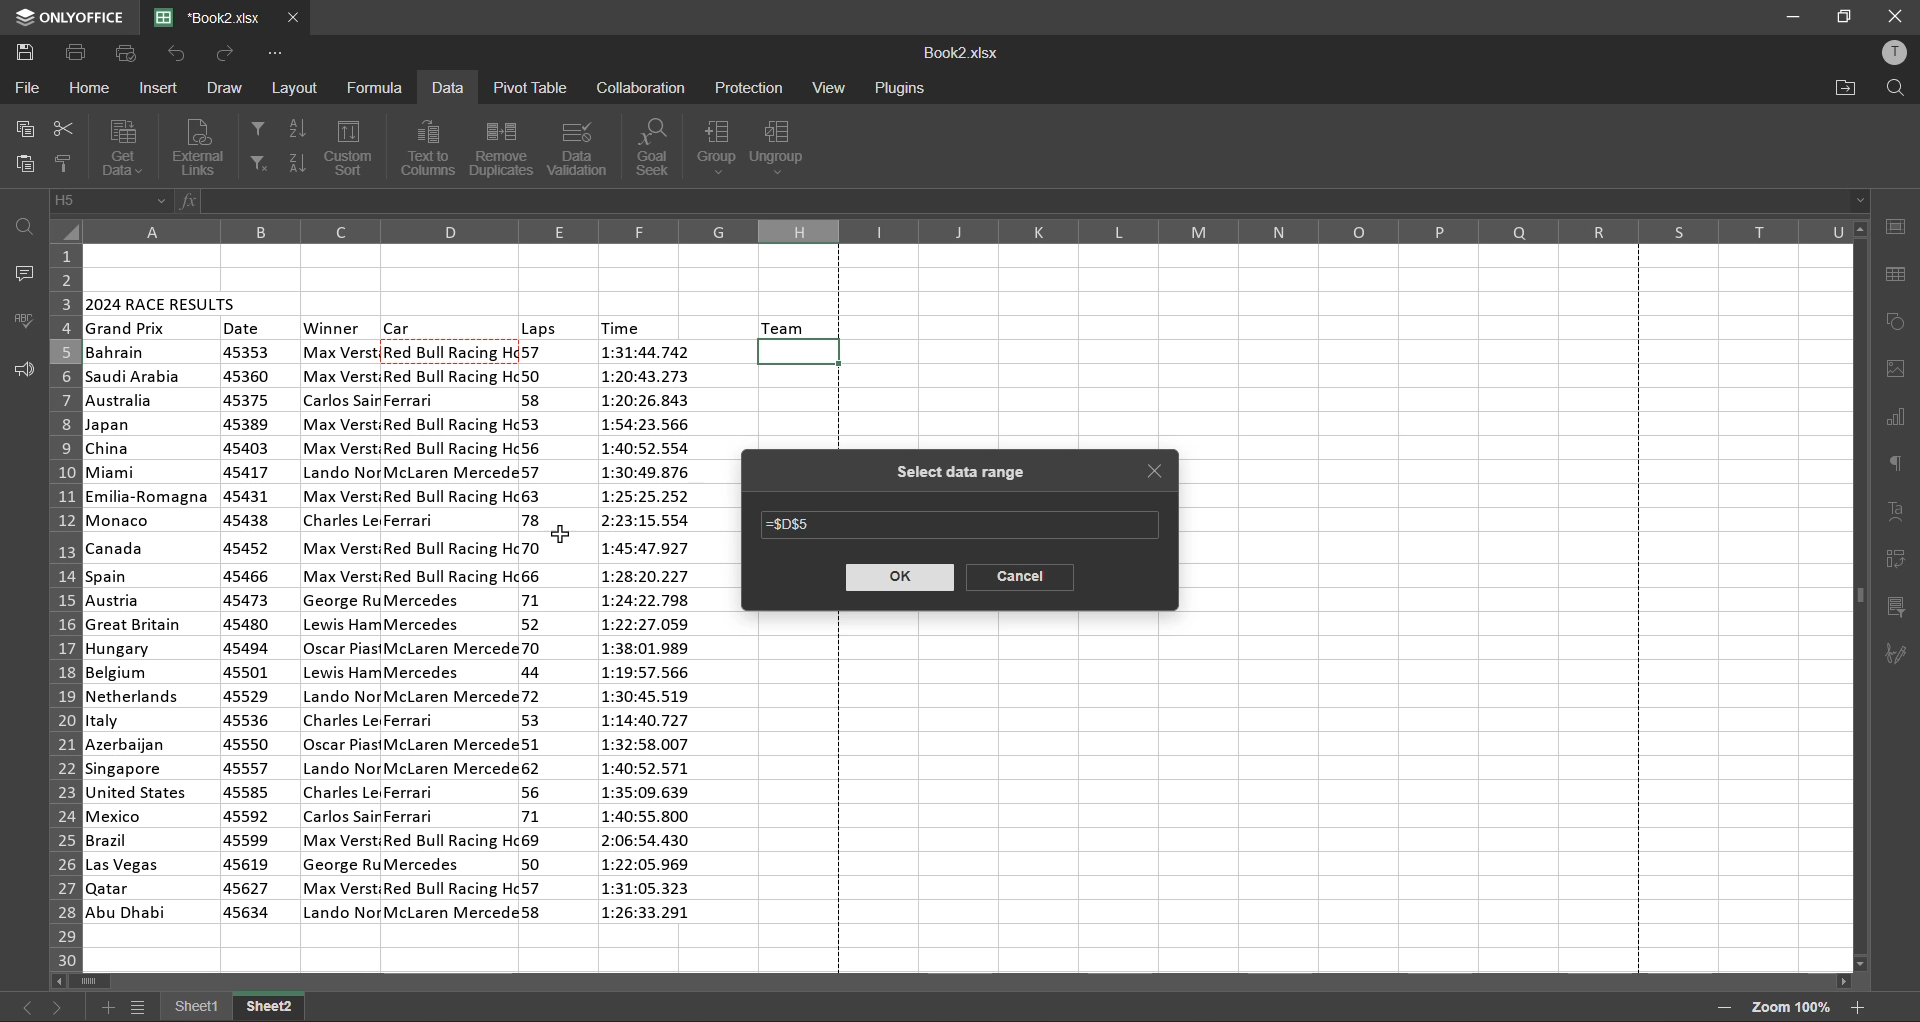  I want to click on profile, so click(1893, 56).